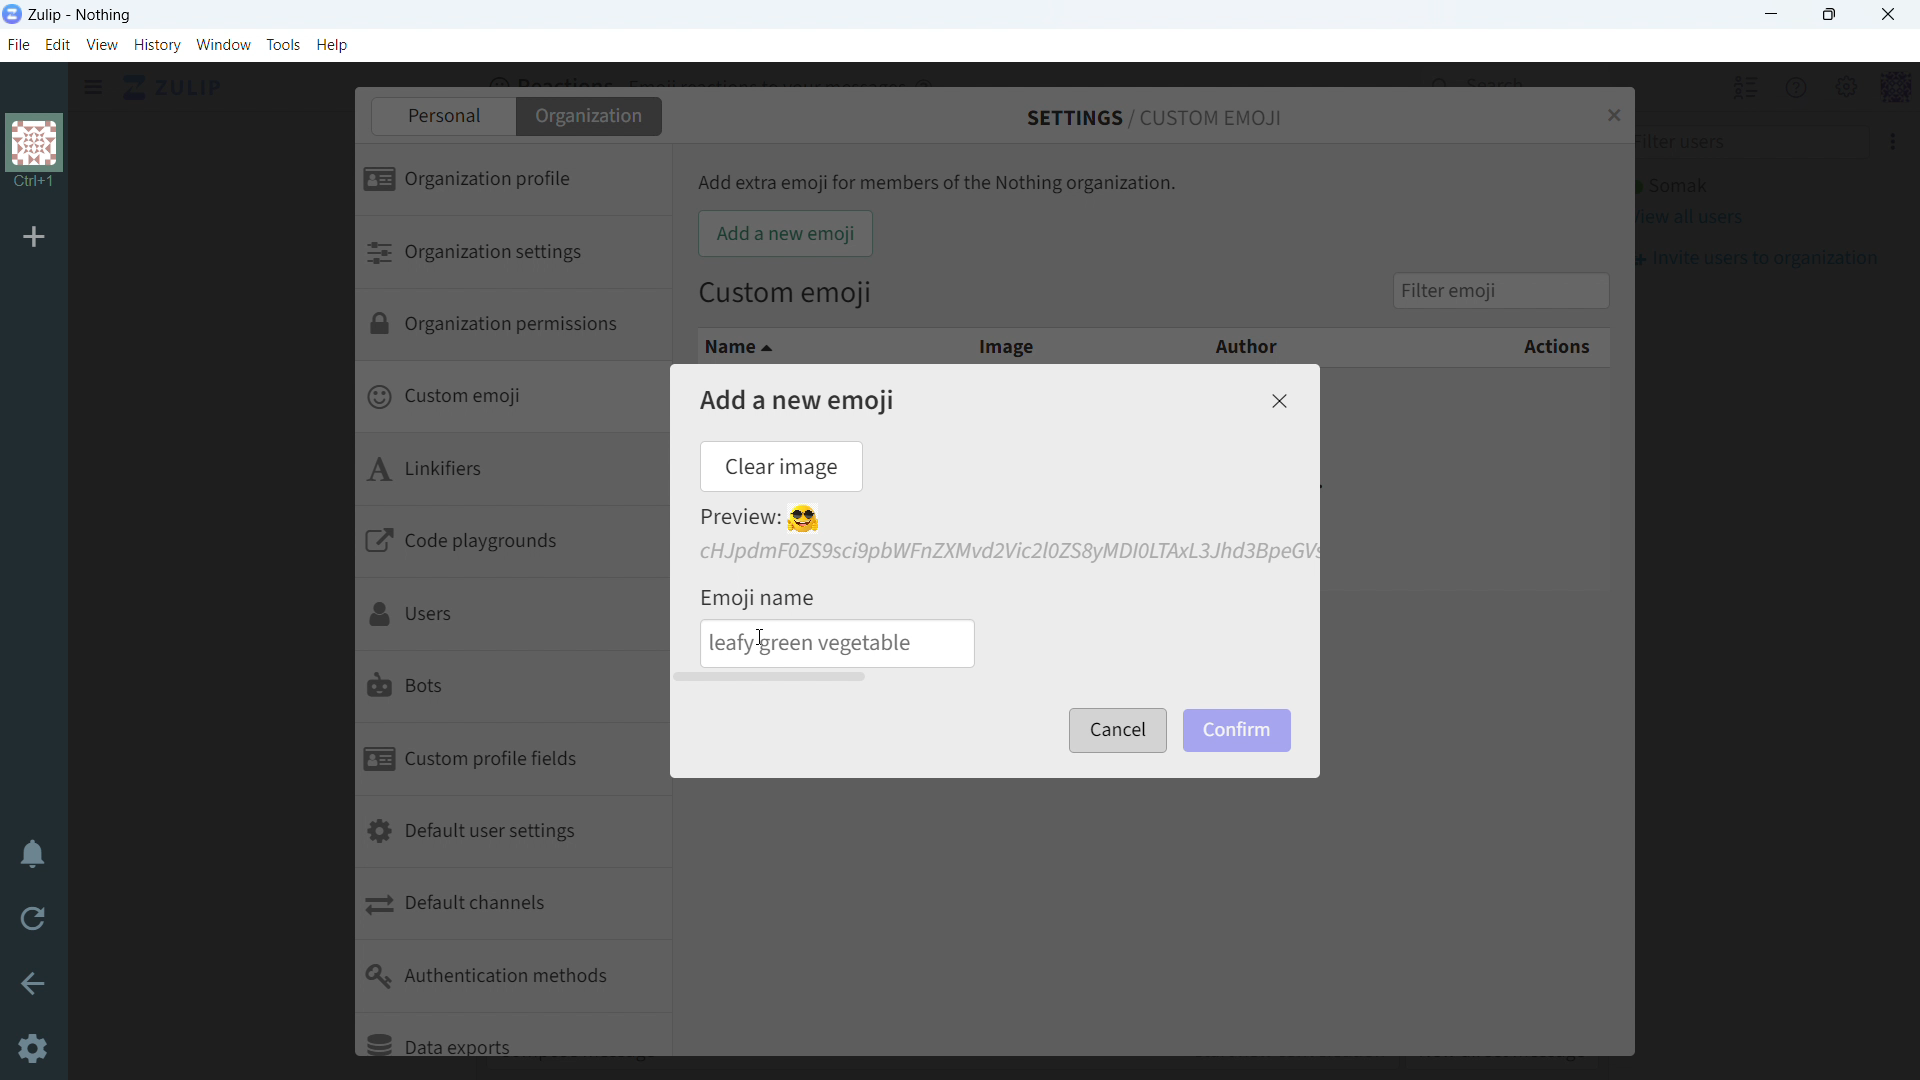 The image size is (1920, 1080). I want to click on organization, so click(33, 153).